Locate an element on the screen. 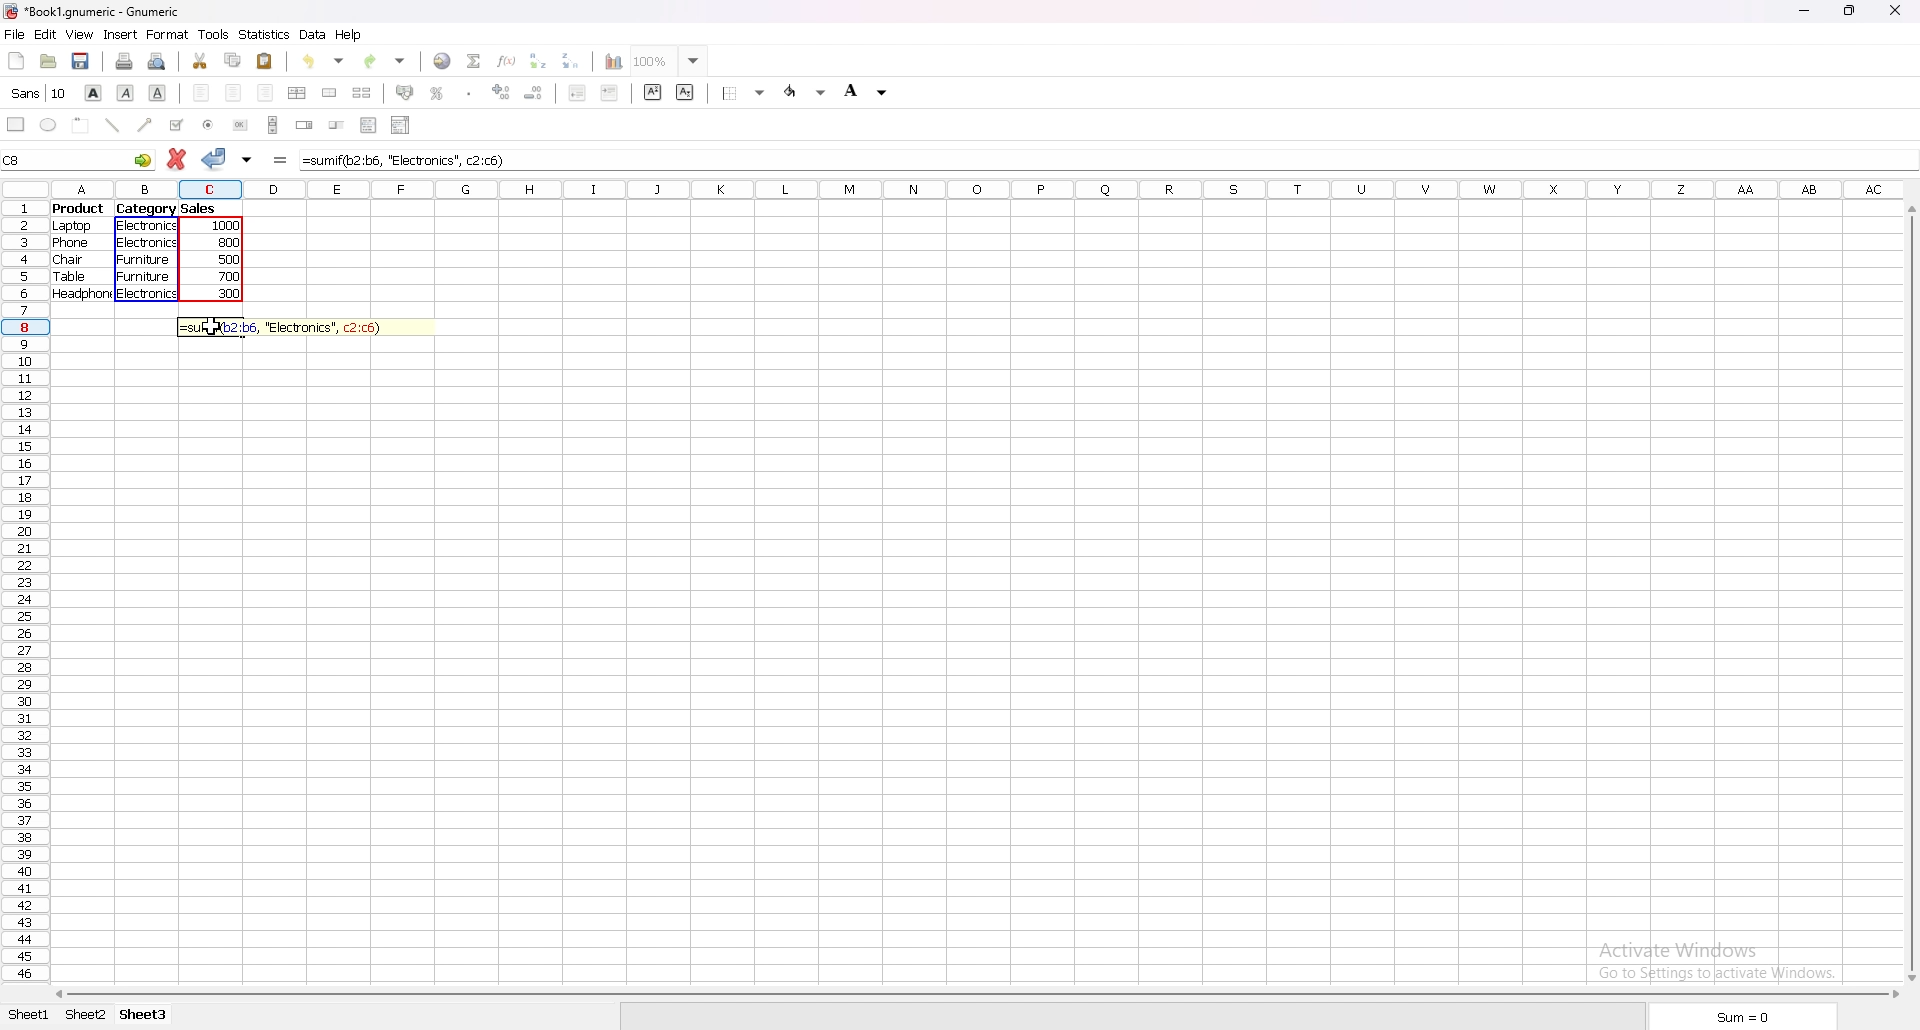  file is located at coordinates (17, 34).